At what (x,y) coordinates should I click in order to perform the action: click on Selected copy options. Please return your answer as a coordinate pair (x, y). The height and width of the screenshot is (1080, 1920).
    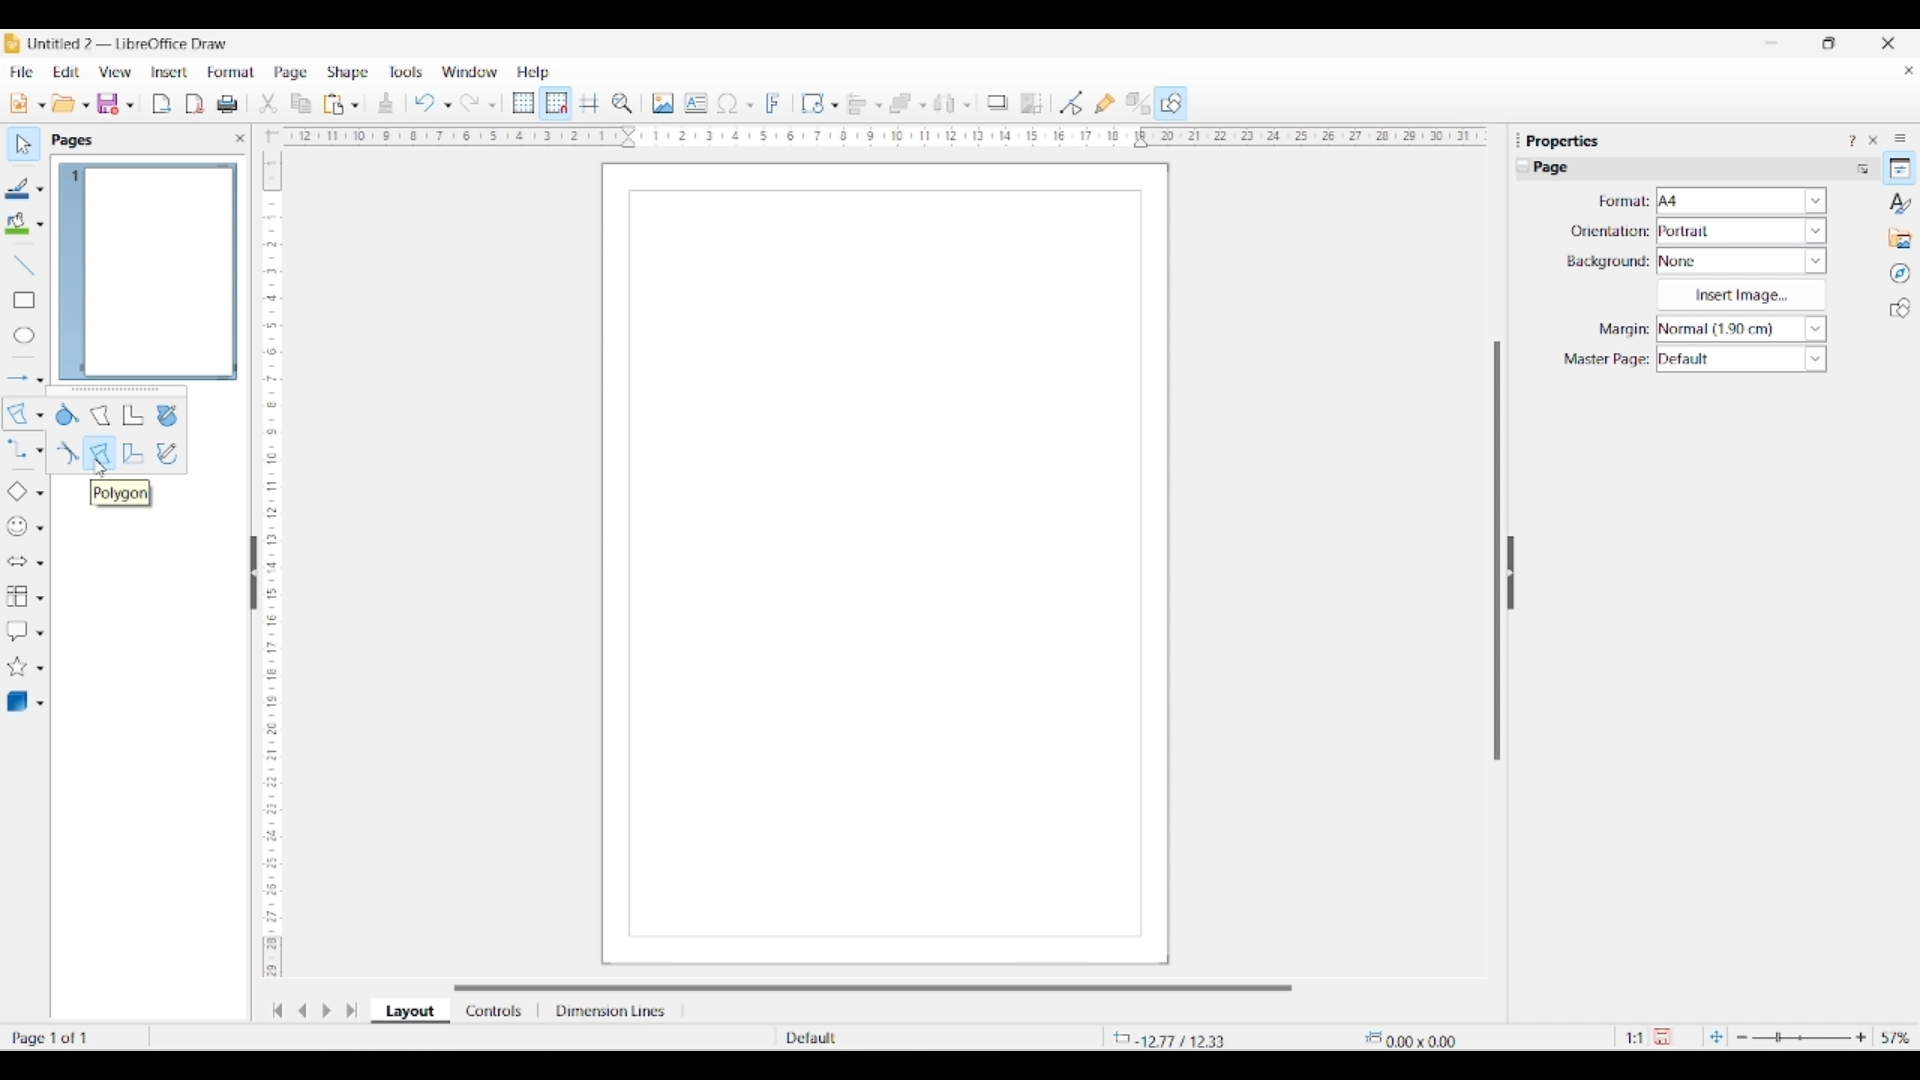
    Looking at the image, I should click on (268, 104).